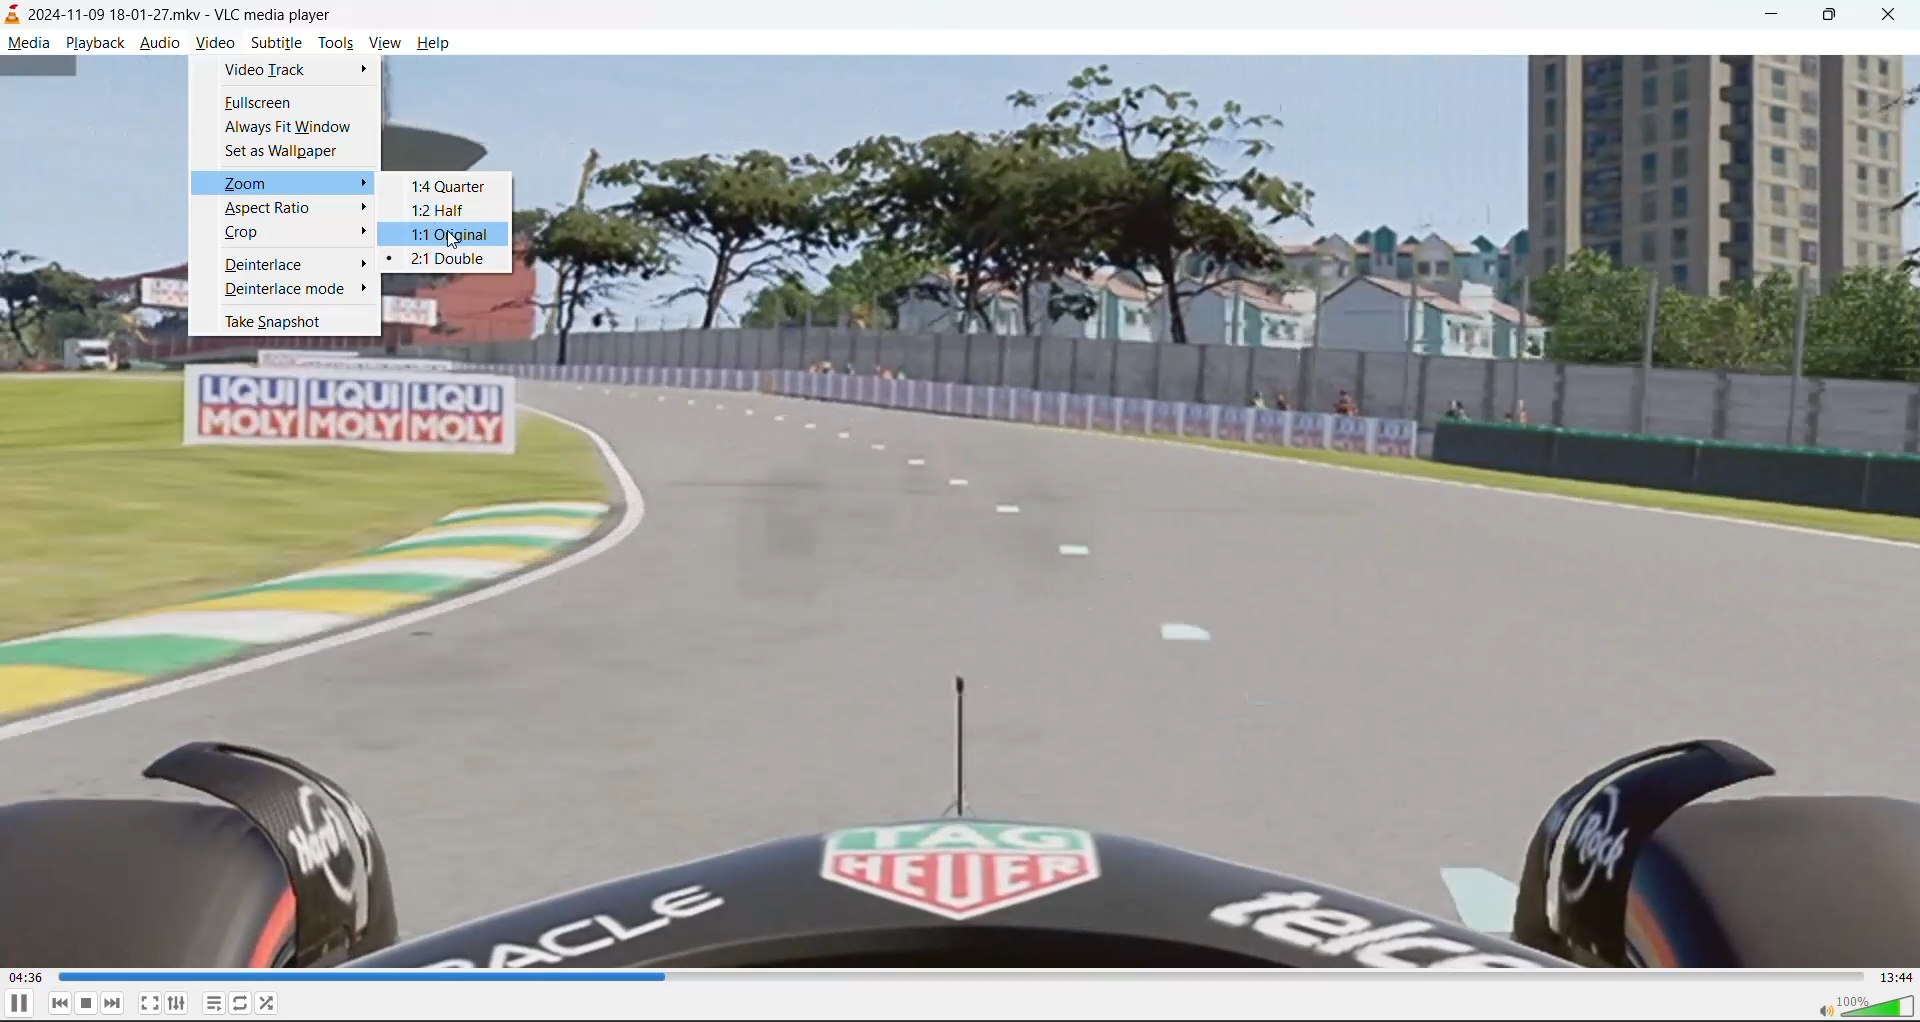 The width and height of the screenshot is (1920, 1022). I want to click on 1:1 original, so click(444, 234).